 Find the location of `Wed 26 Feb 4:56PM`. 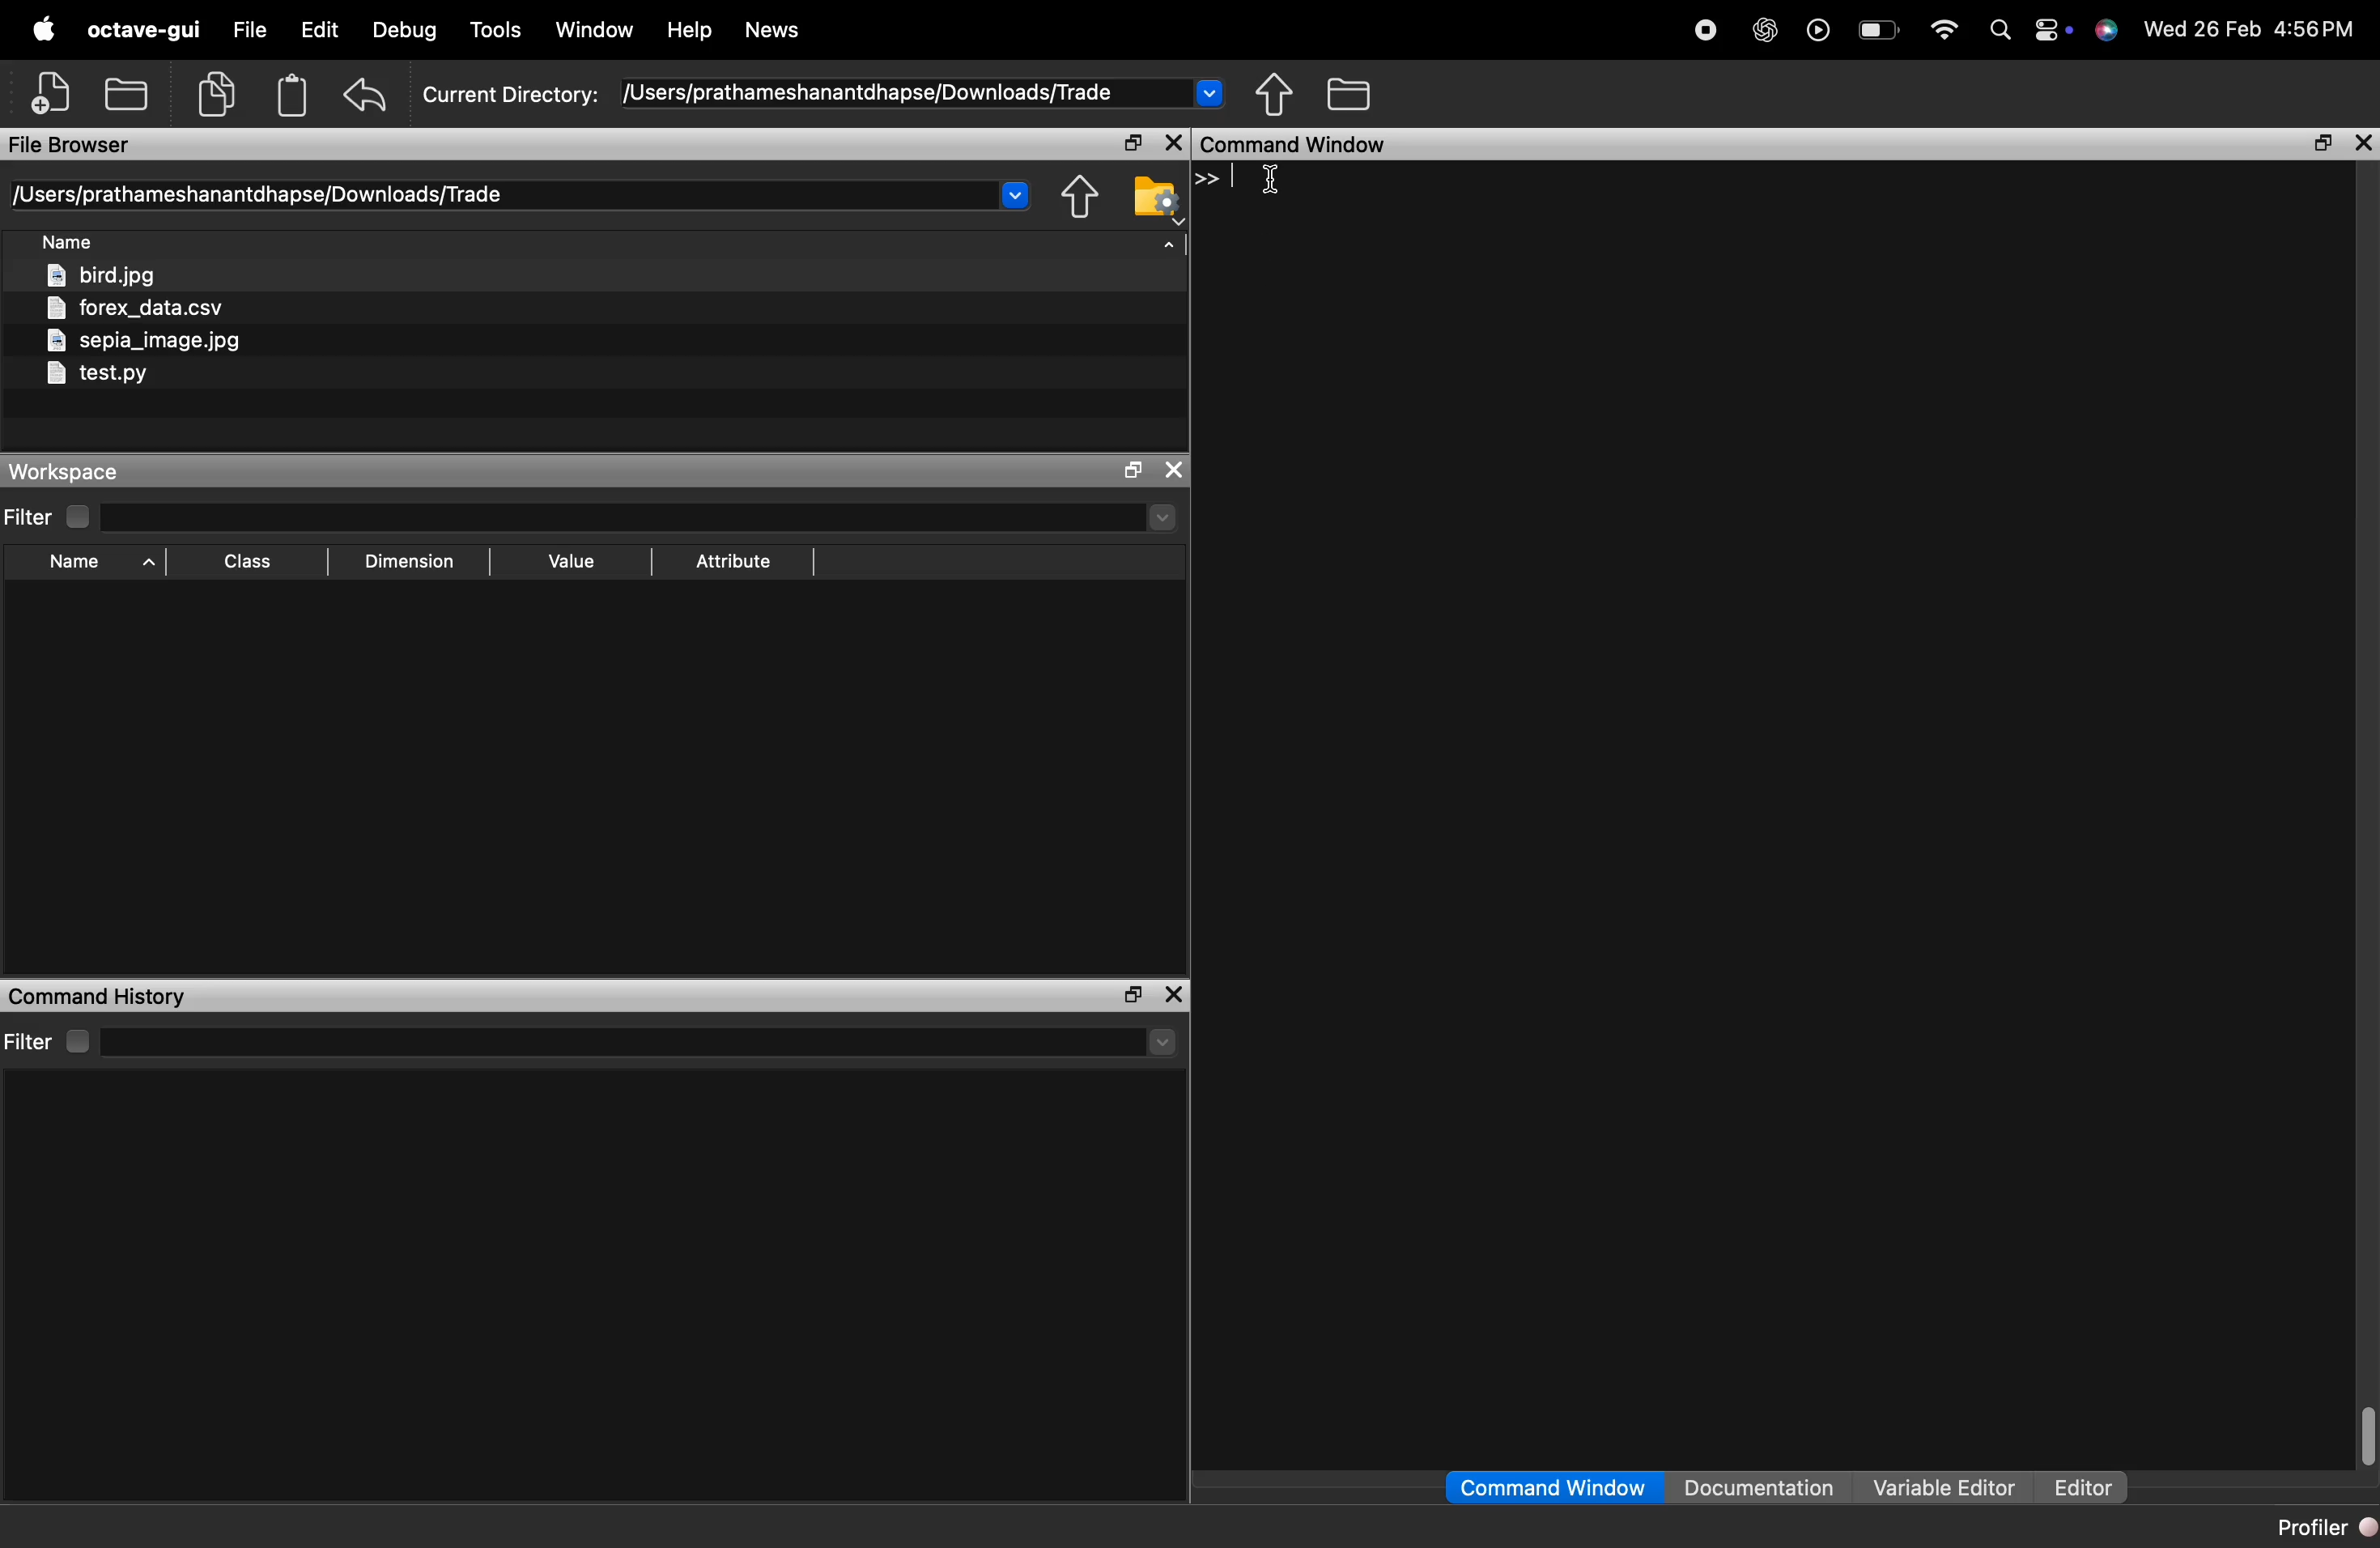

Wed 26 Feb 4:56PM is located at coordinates (2250, 29).